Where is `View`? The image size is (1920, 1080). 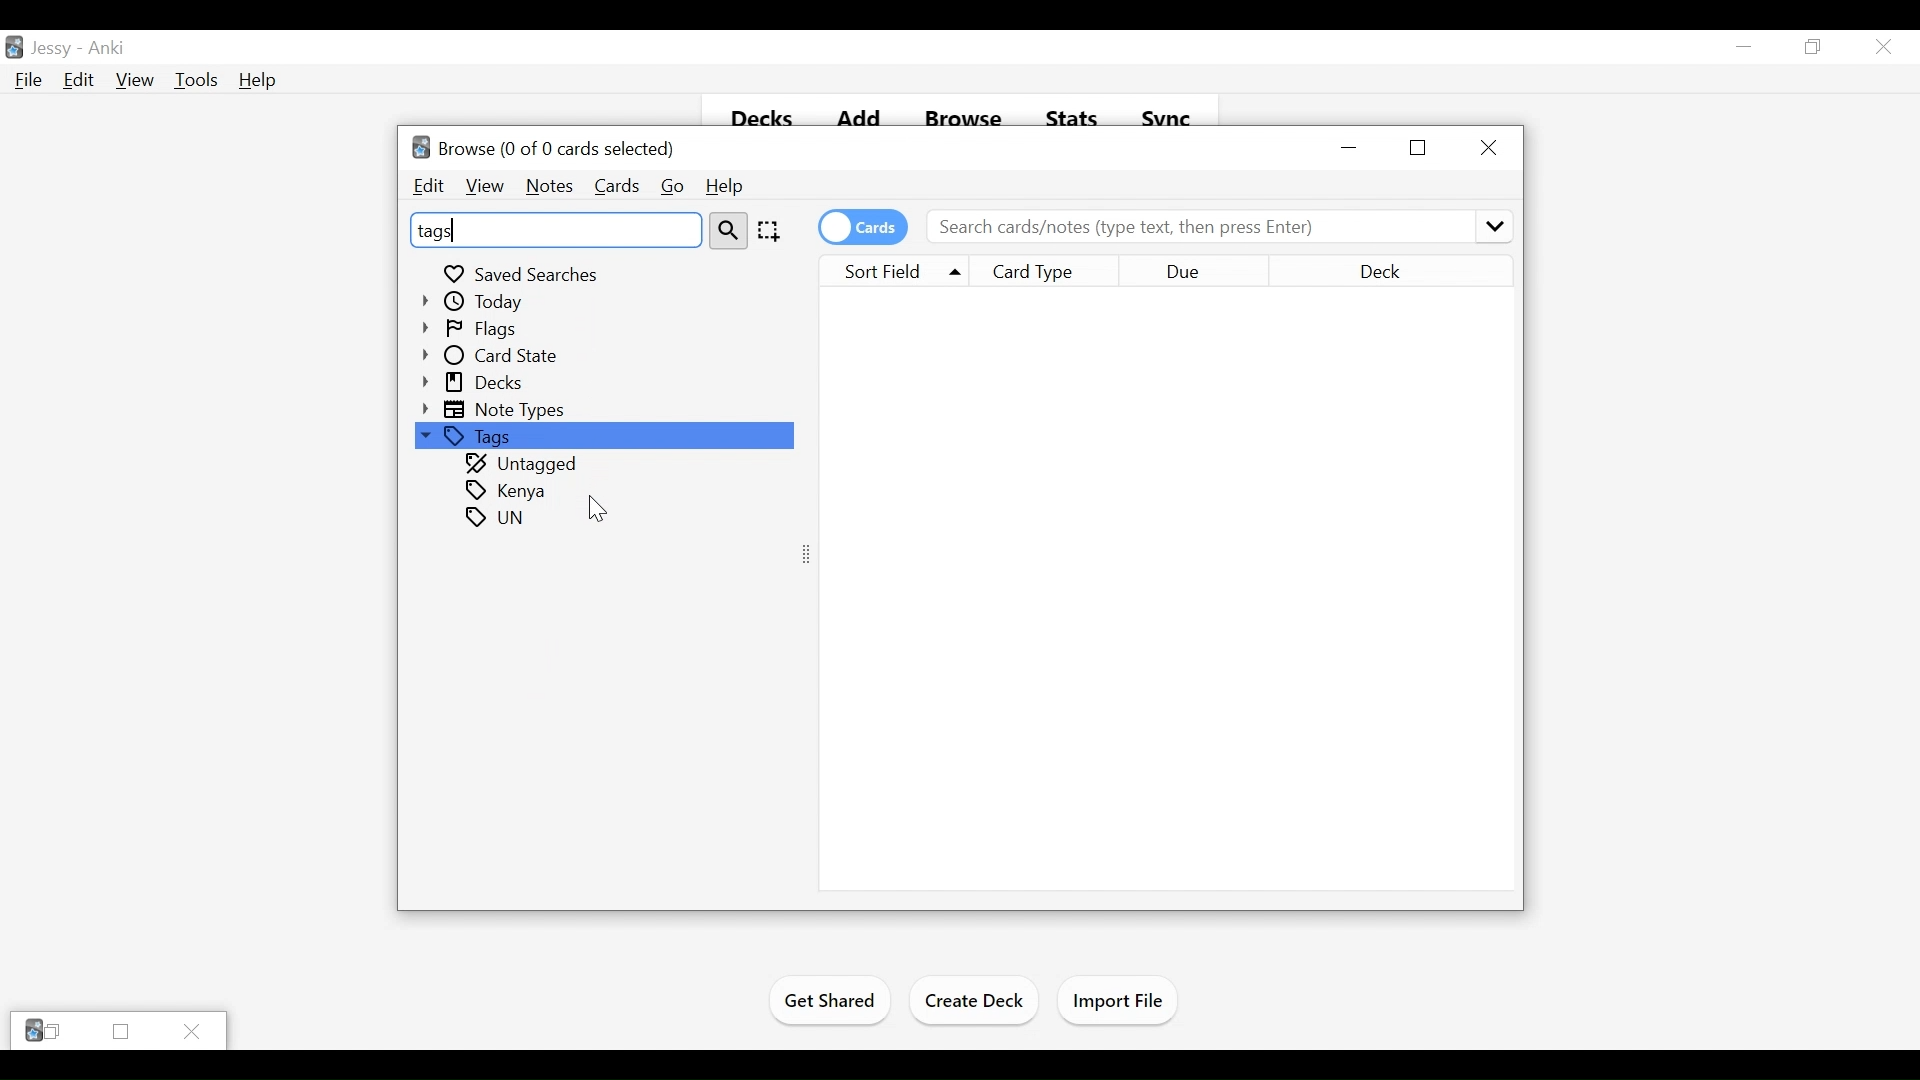
View is located at coordinates (134, 81).